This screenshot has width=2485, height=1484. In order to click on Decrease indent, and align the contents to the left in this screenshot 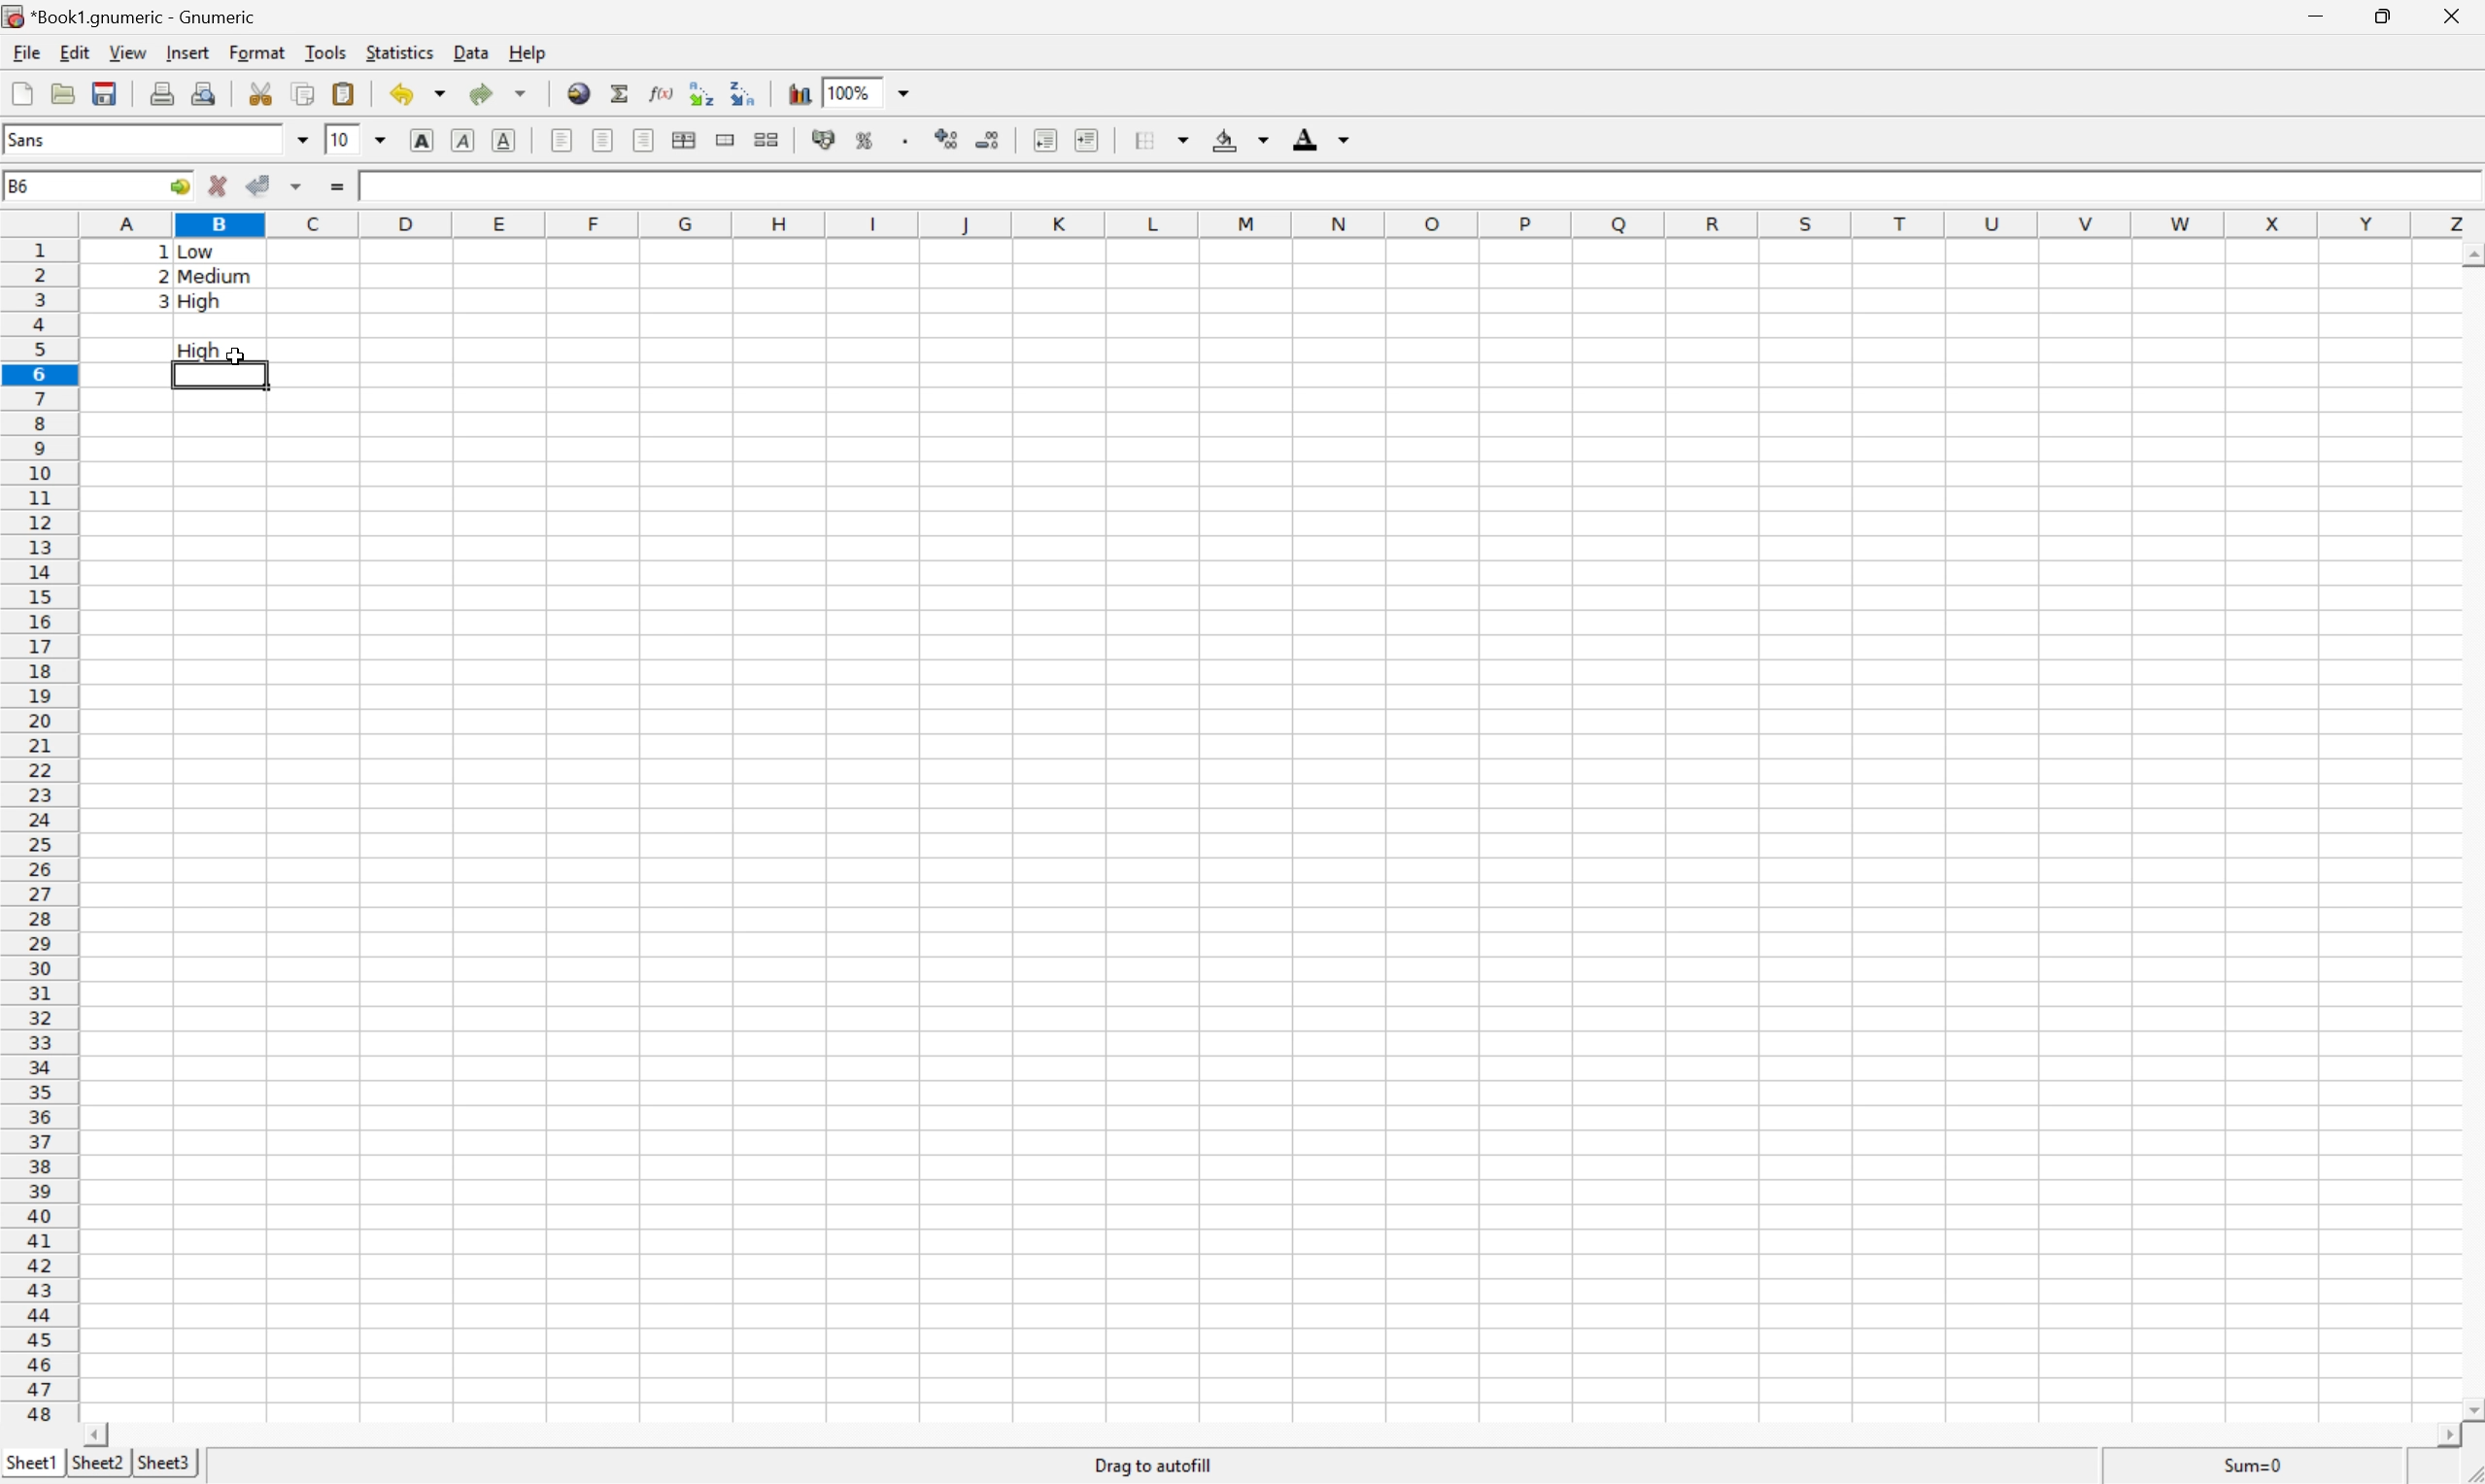, I will do `click(1045, 140)`.